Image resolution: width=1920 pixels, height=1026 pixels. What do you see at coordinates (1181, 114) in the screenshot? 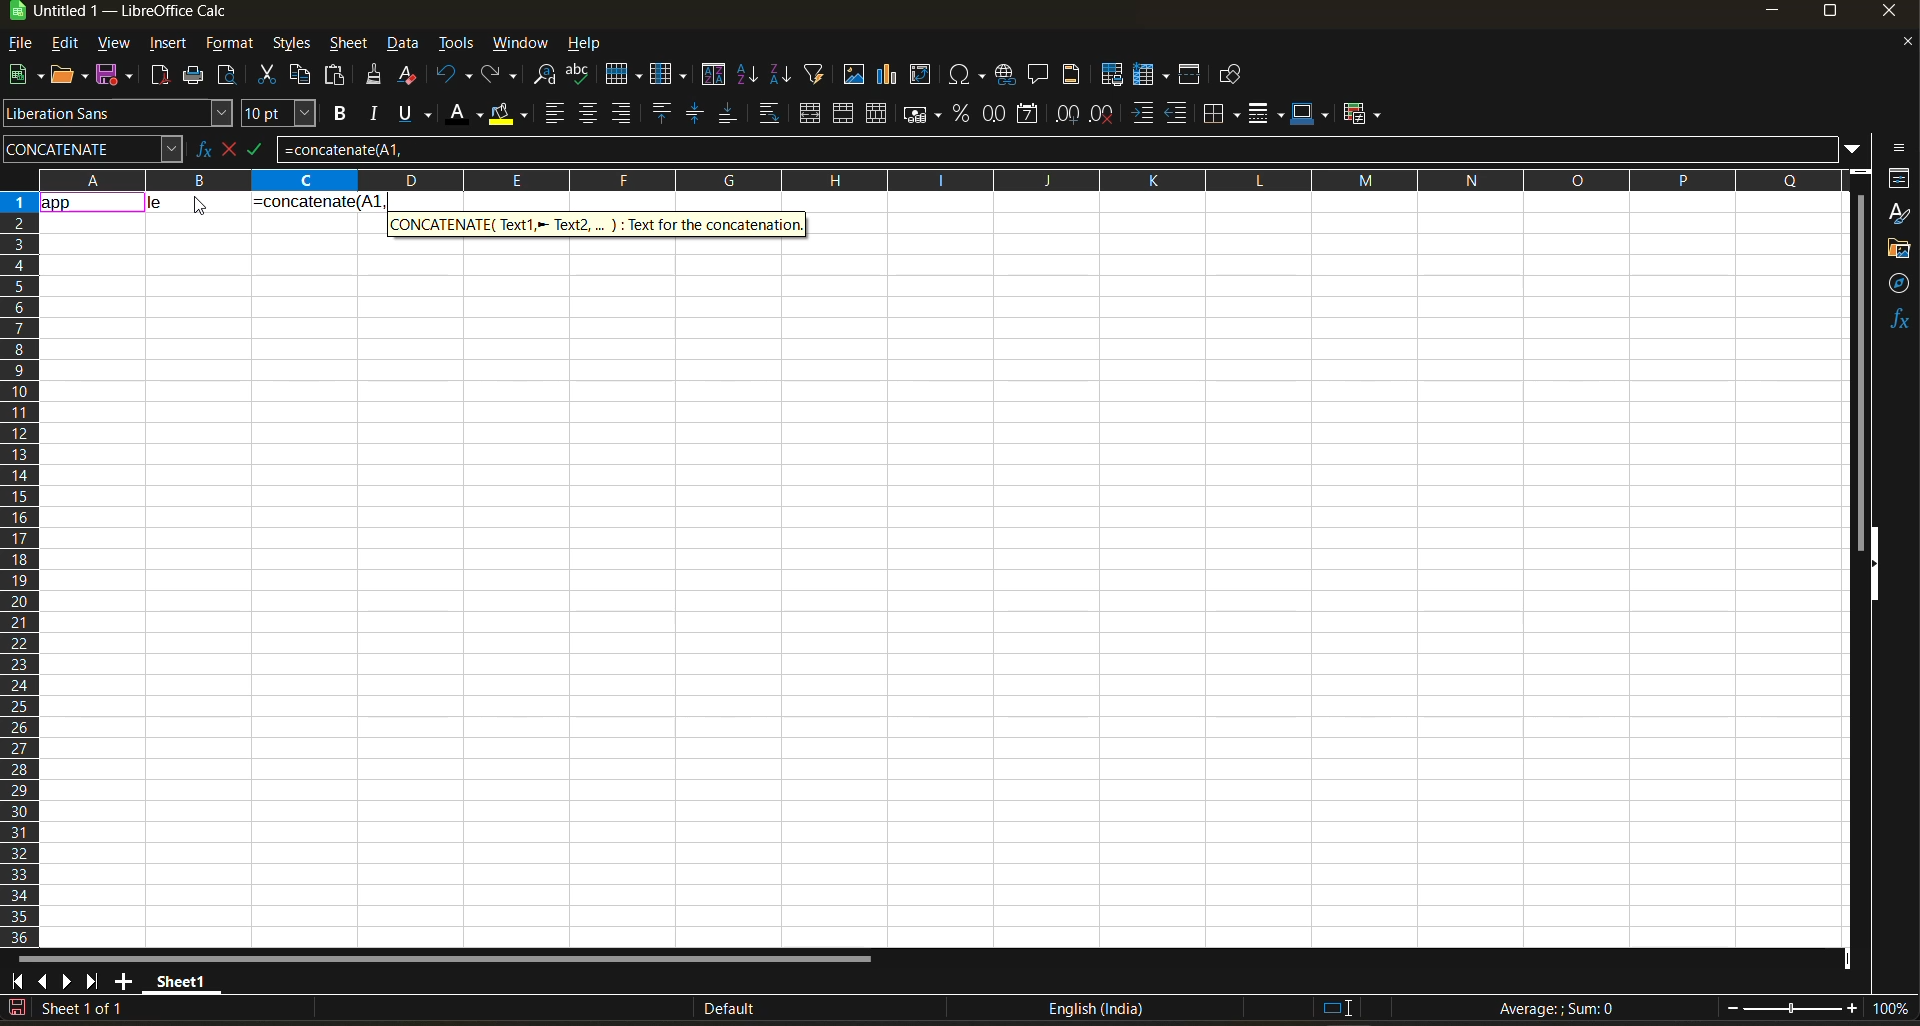
I see `decrease indent` at bounding box center [1181, 114].